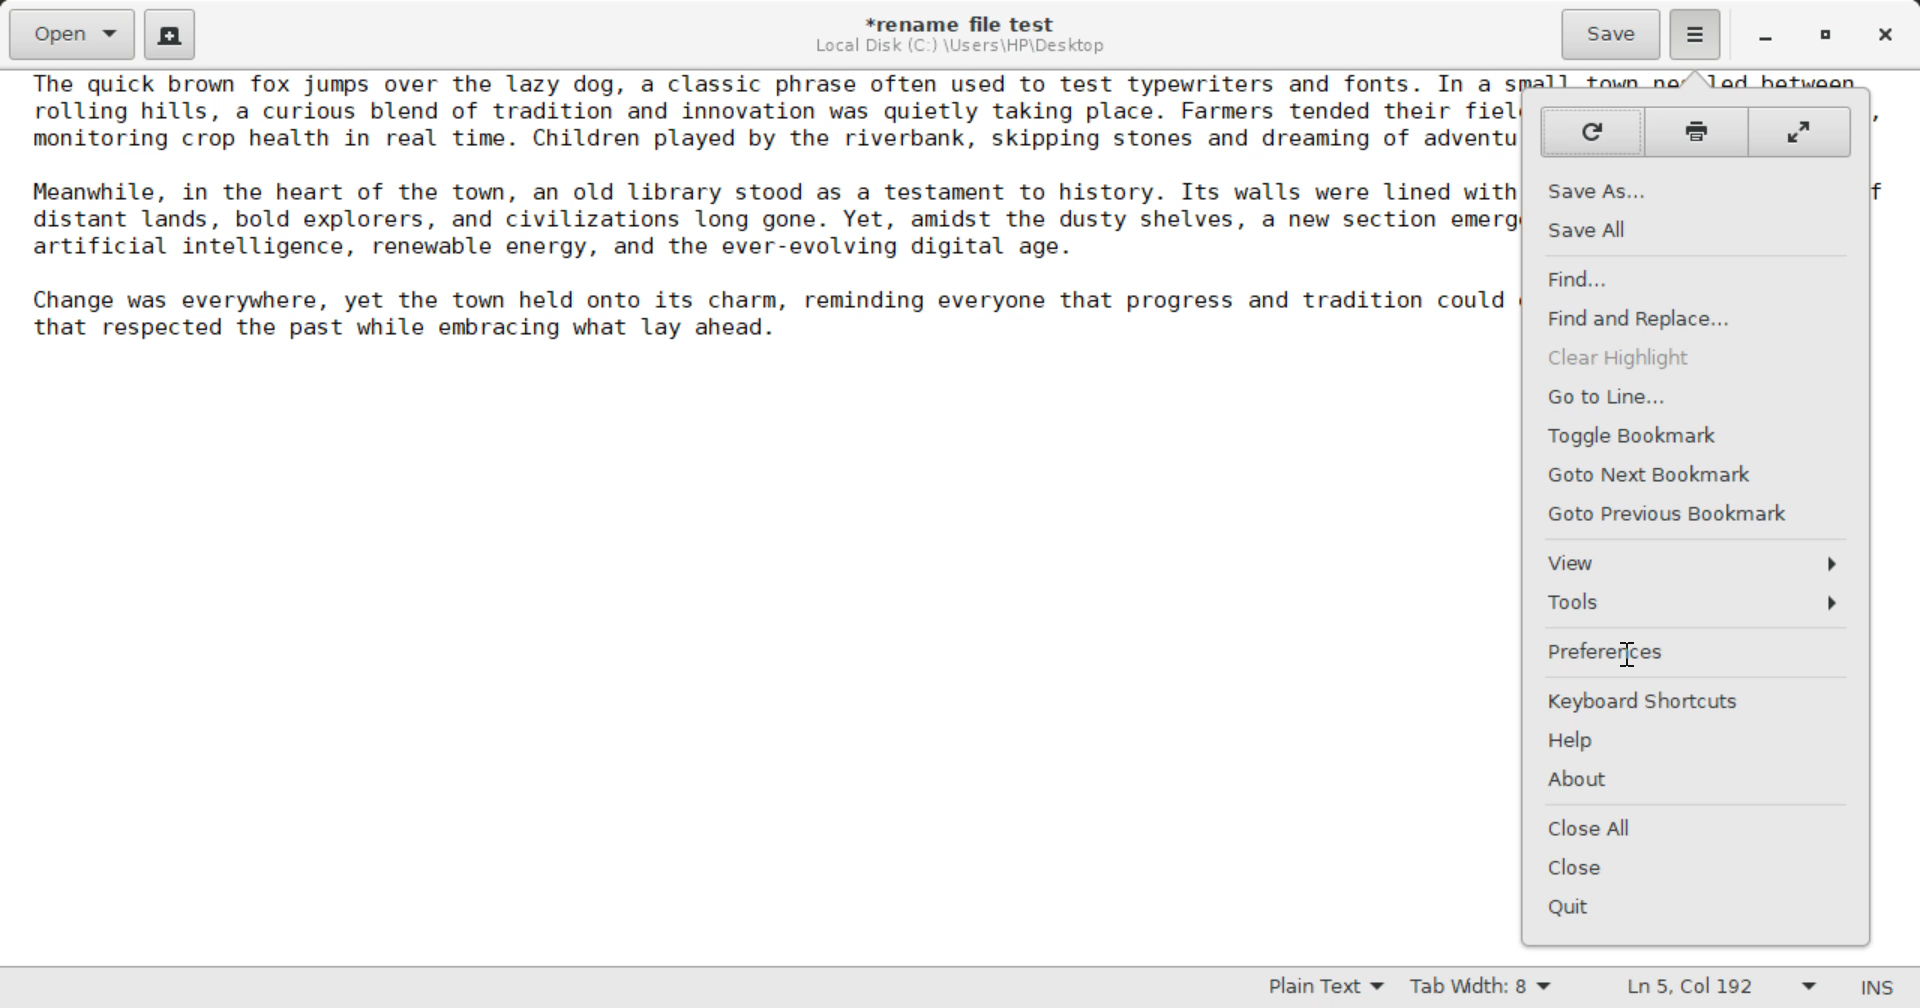  I want to click on Clear Highlight, so click(1691, 360).